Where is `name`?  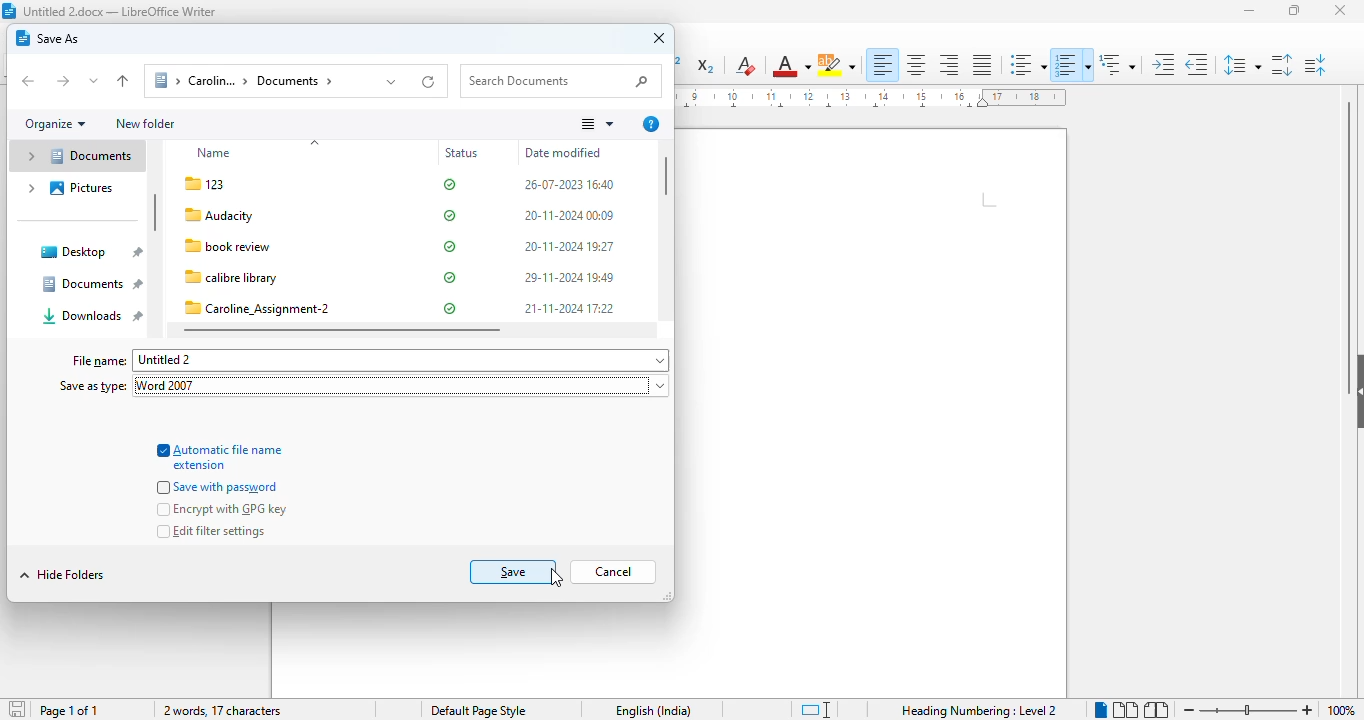 name is located at coordinates (217, 153).